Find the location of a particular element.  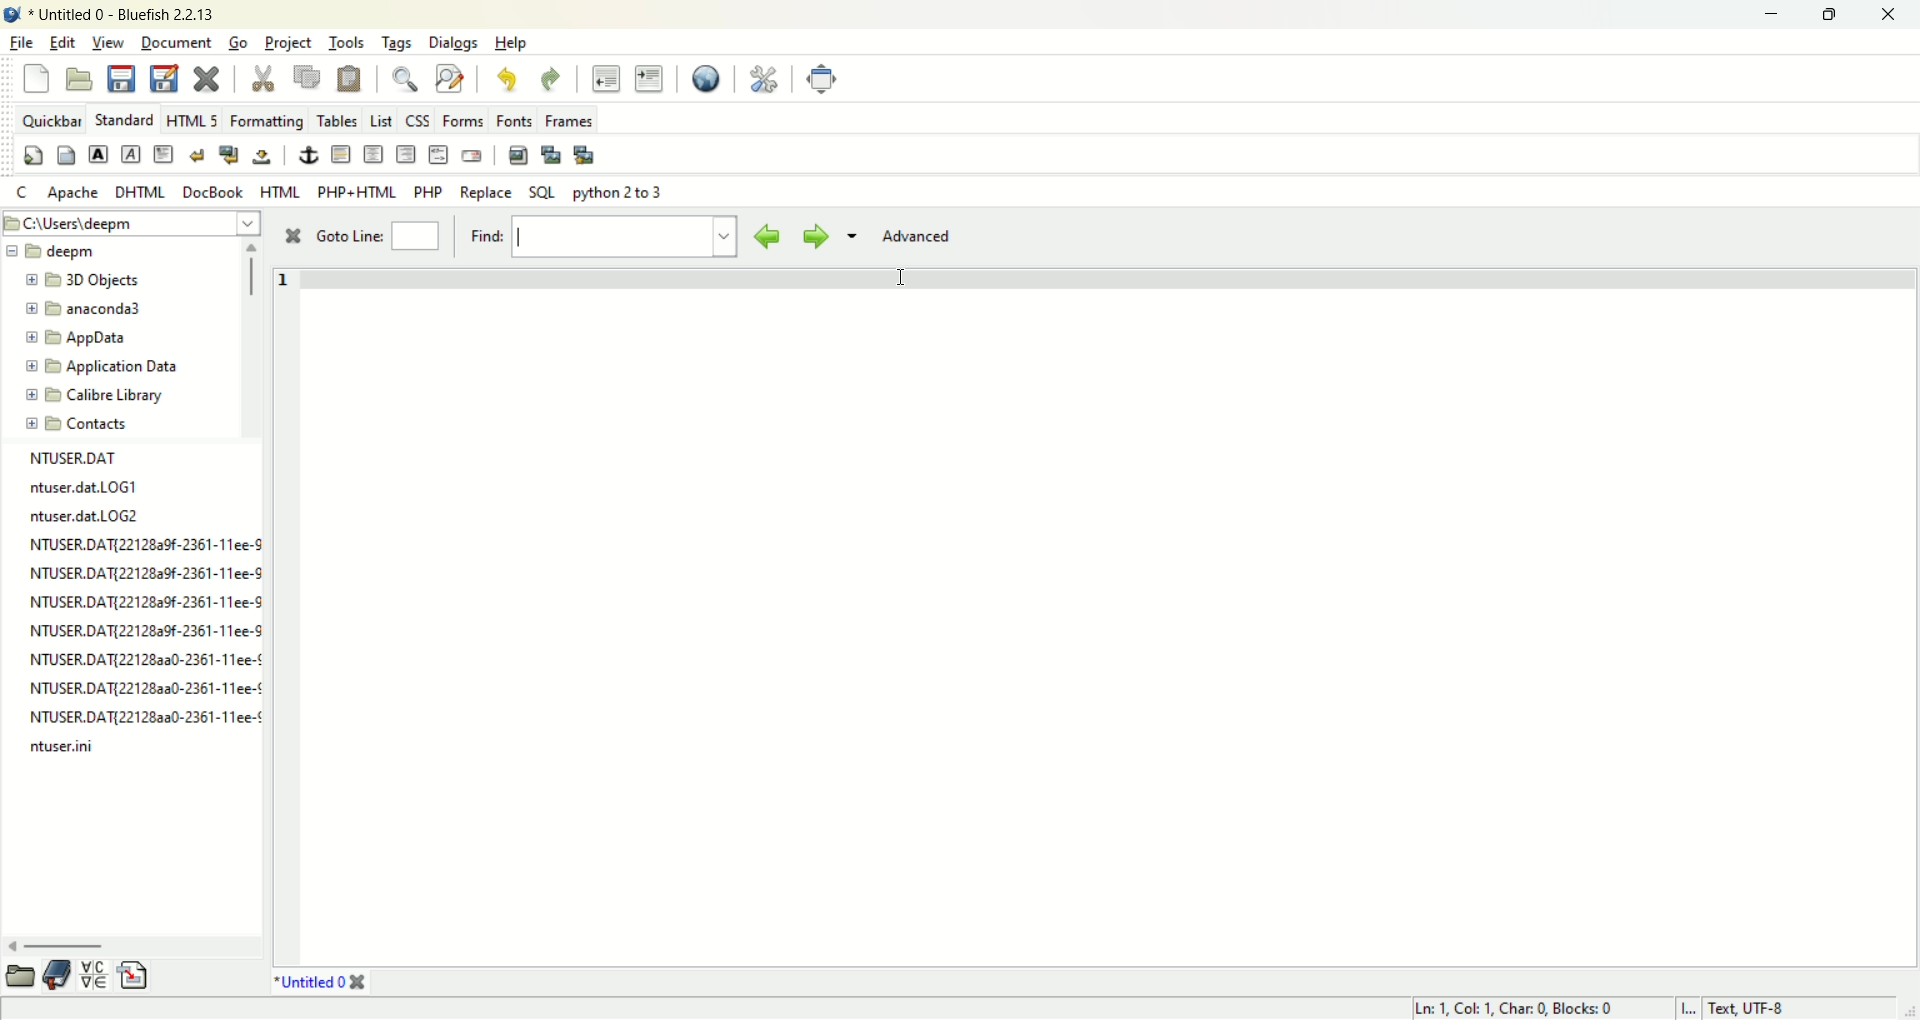

insert image is located at coordinates (517, 155).